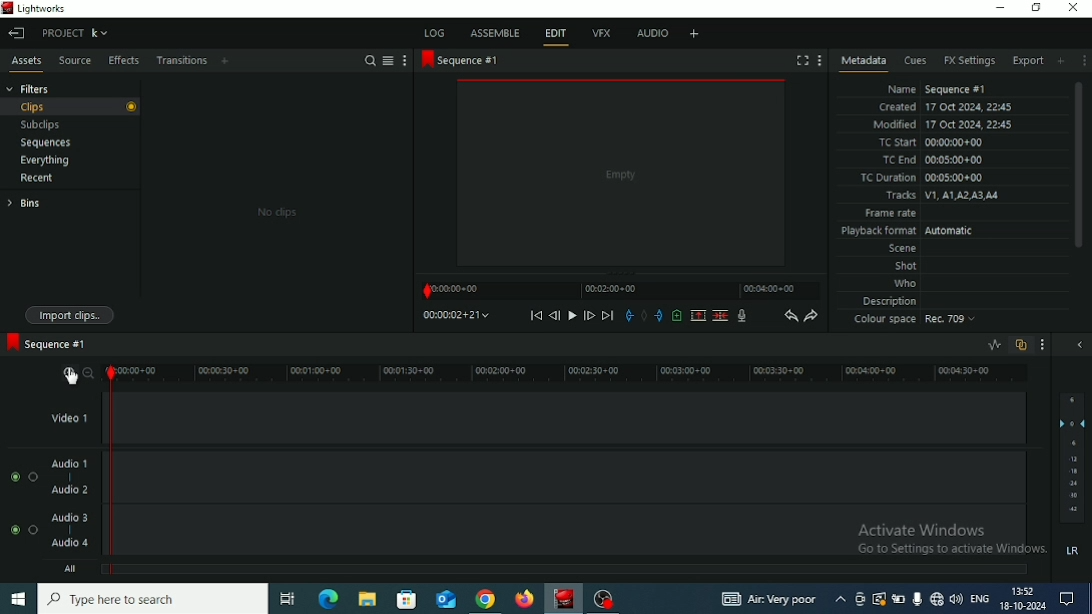  What do you see at coordinates (622, 175) in the screenshot?
I see `Video clip` at bounding box center [622, 175].